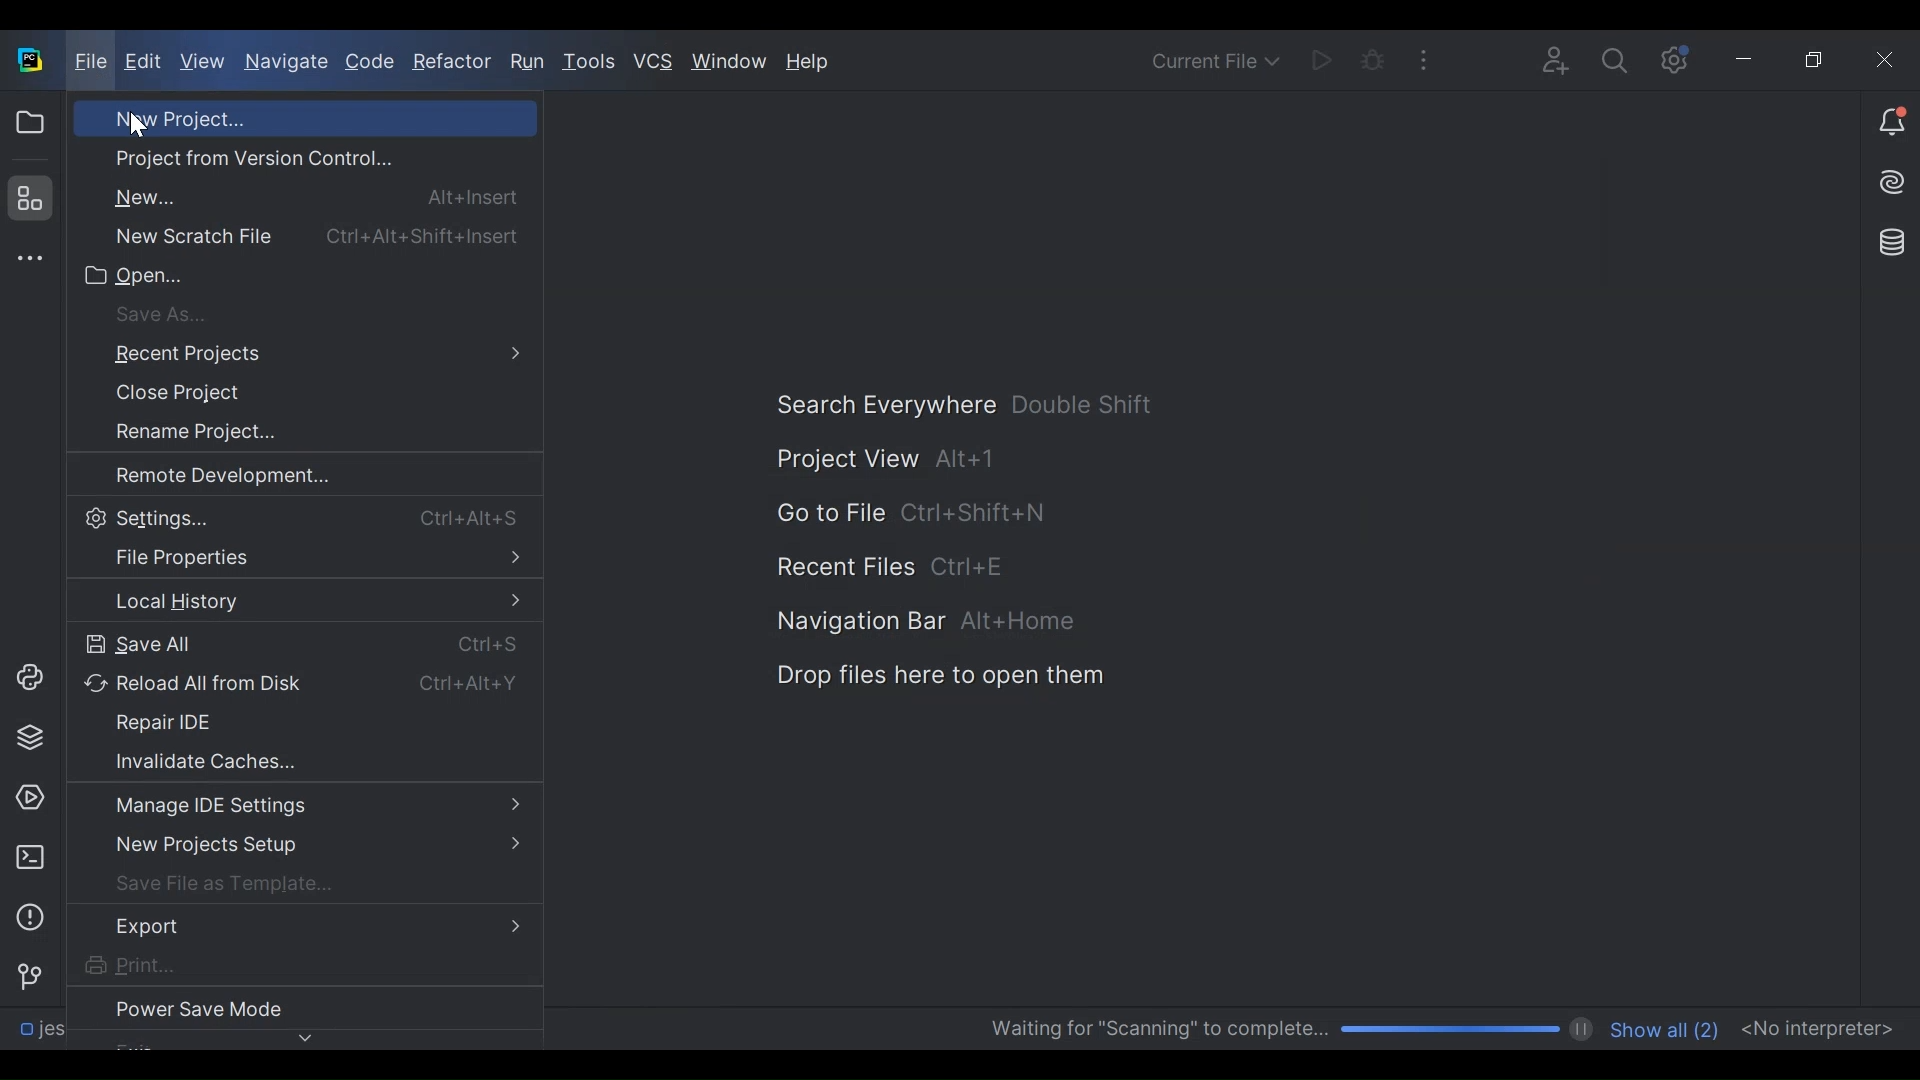 This screenshot has width=1920, height=1080. What do you see at coordinates (132, 127) in the screenshot?
I see `Cursor` at bounding box center [132, 127].